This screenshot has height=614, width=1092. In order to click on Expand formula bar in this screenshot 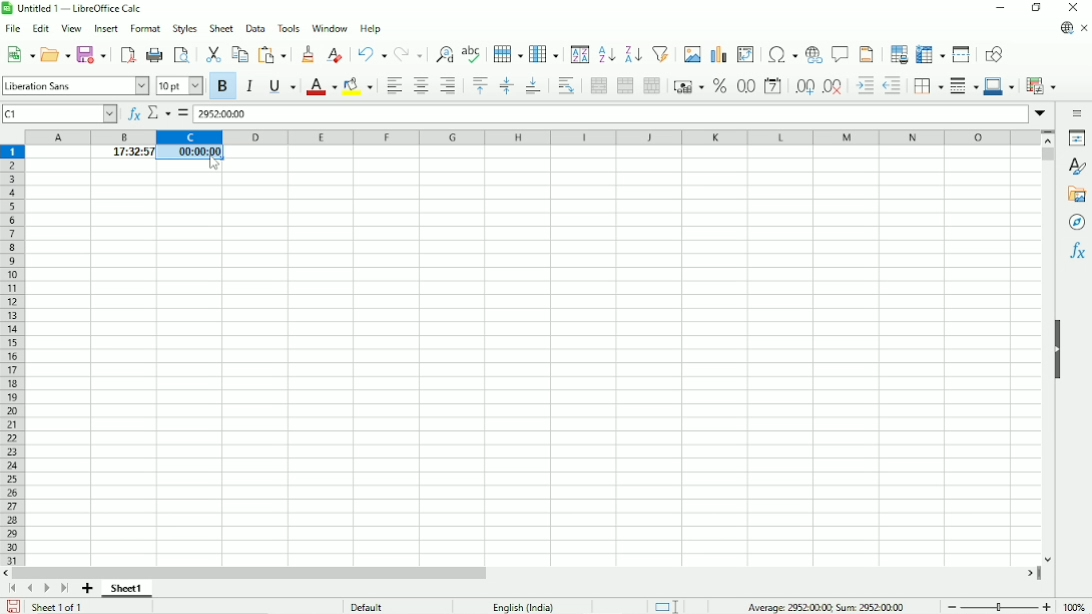, I will do `click(1042, 115)`.